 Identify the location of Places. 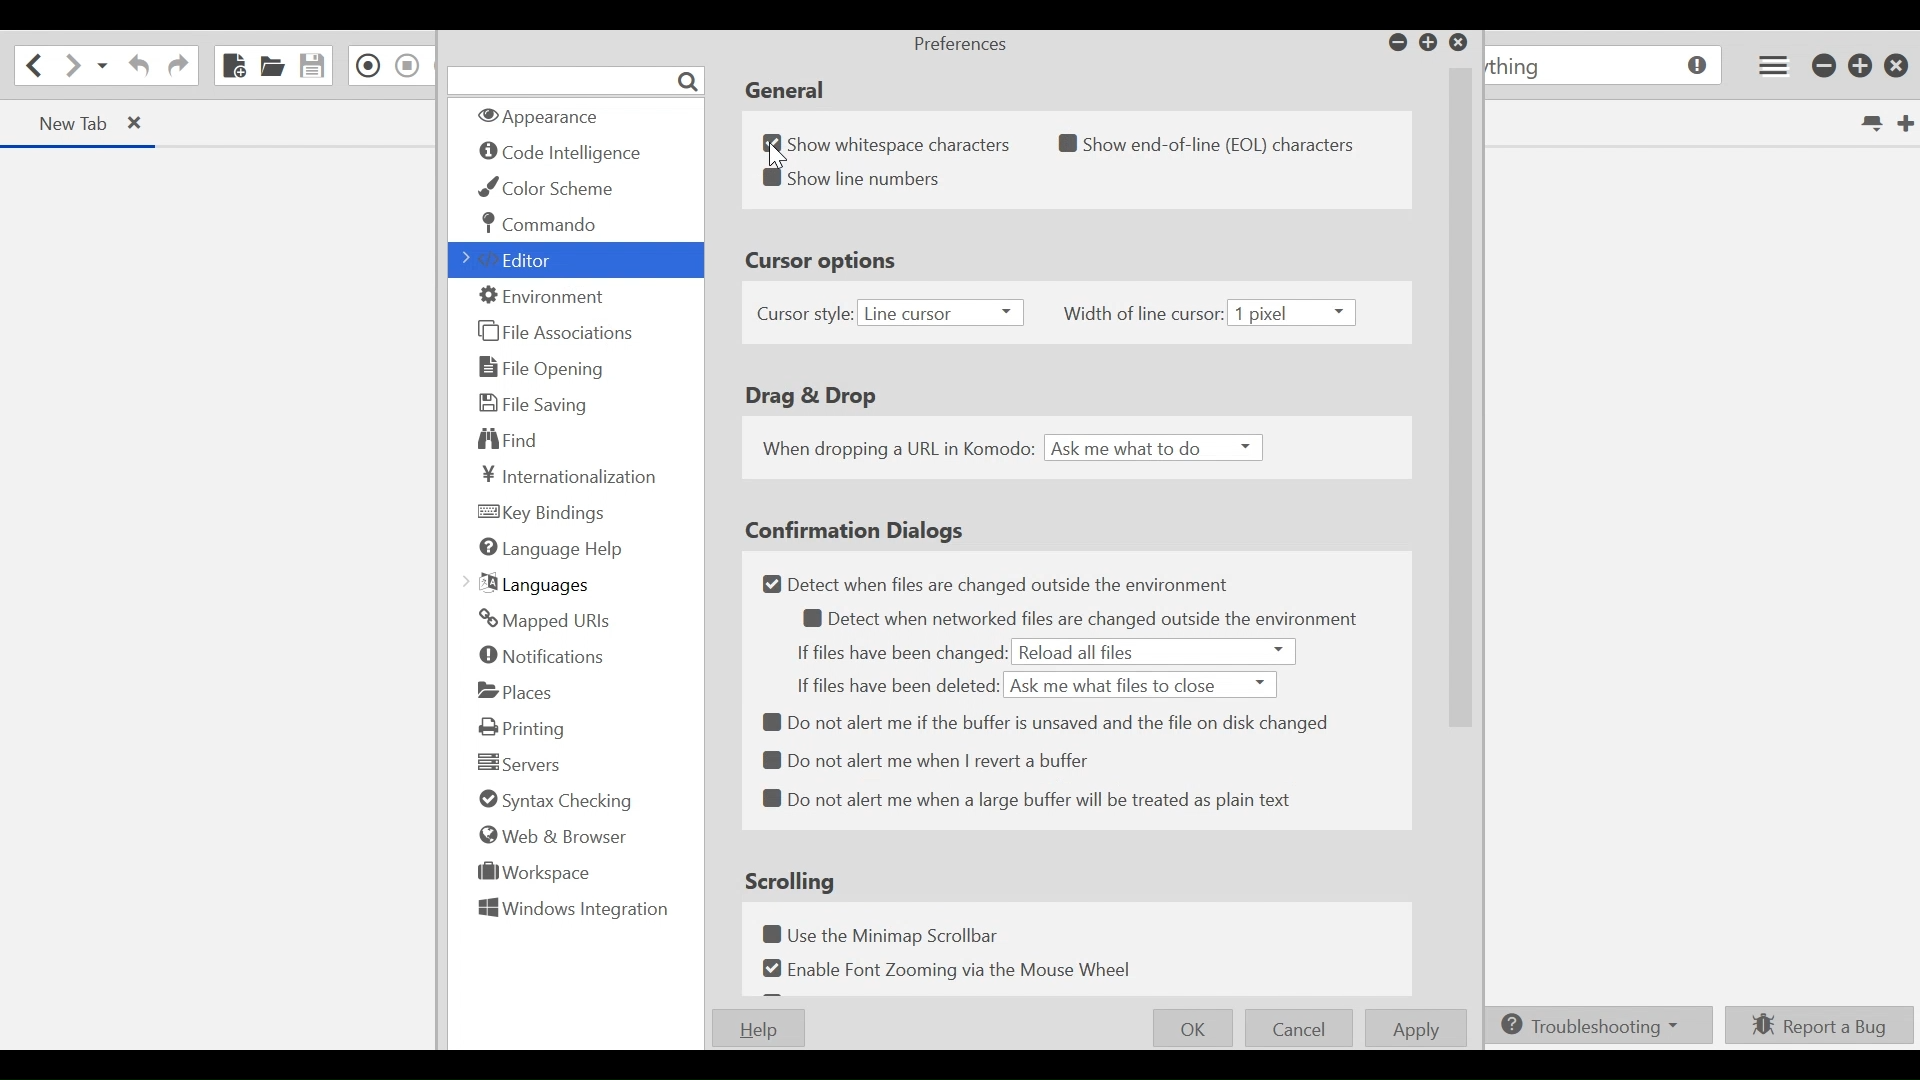
(517, 691).